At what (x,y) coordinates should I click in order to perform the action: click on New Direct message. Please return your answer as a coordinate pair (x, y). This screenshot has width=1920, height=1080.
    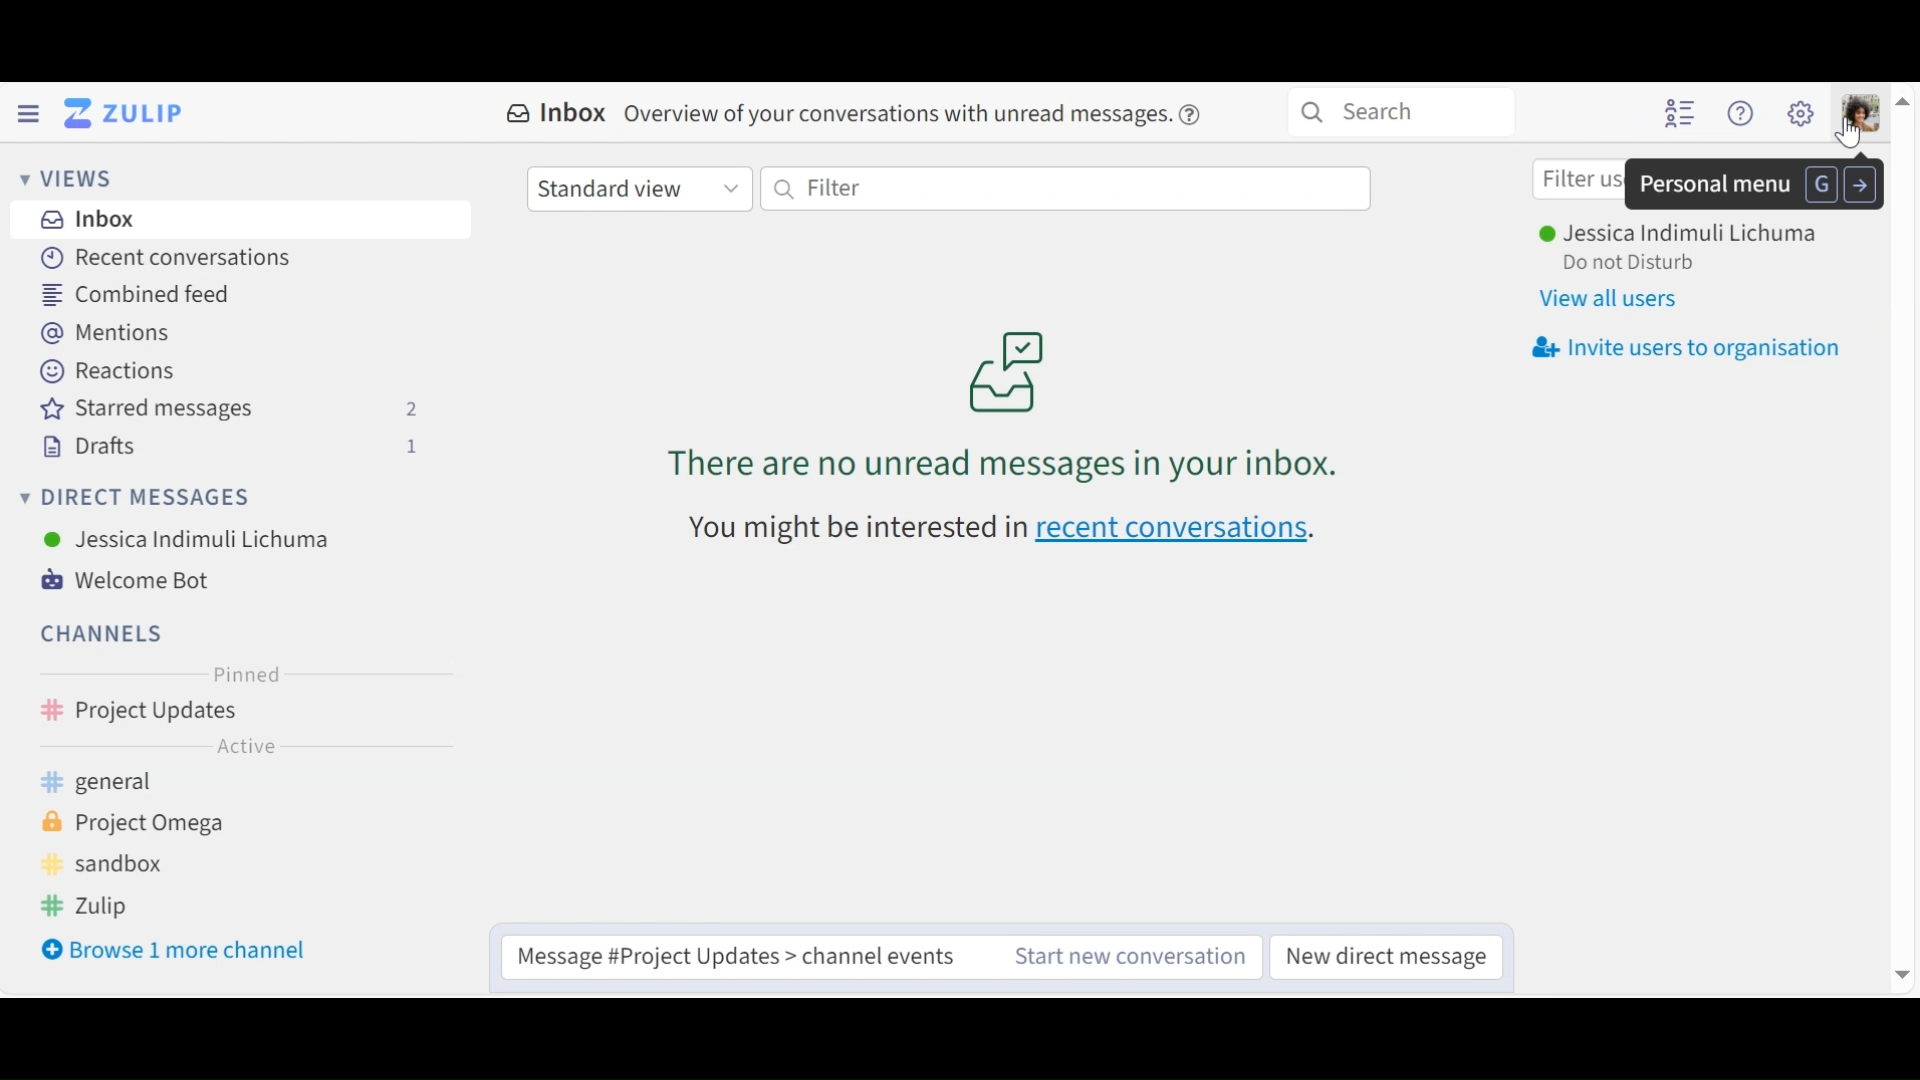
    Looking at the image, I should click on (1385, 958).